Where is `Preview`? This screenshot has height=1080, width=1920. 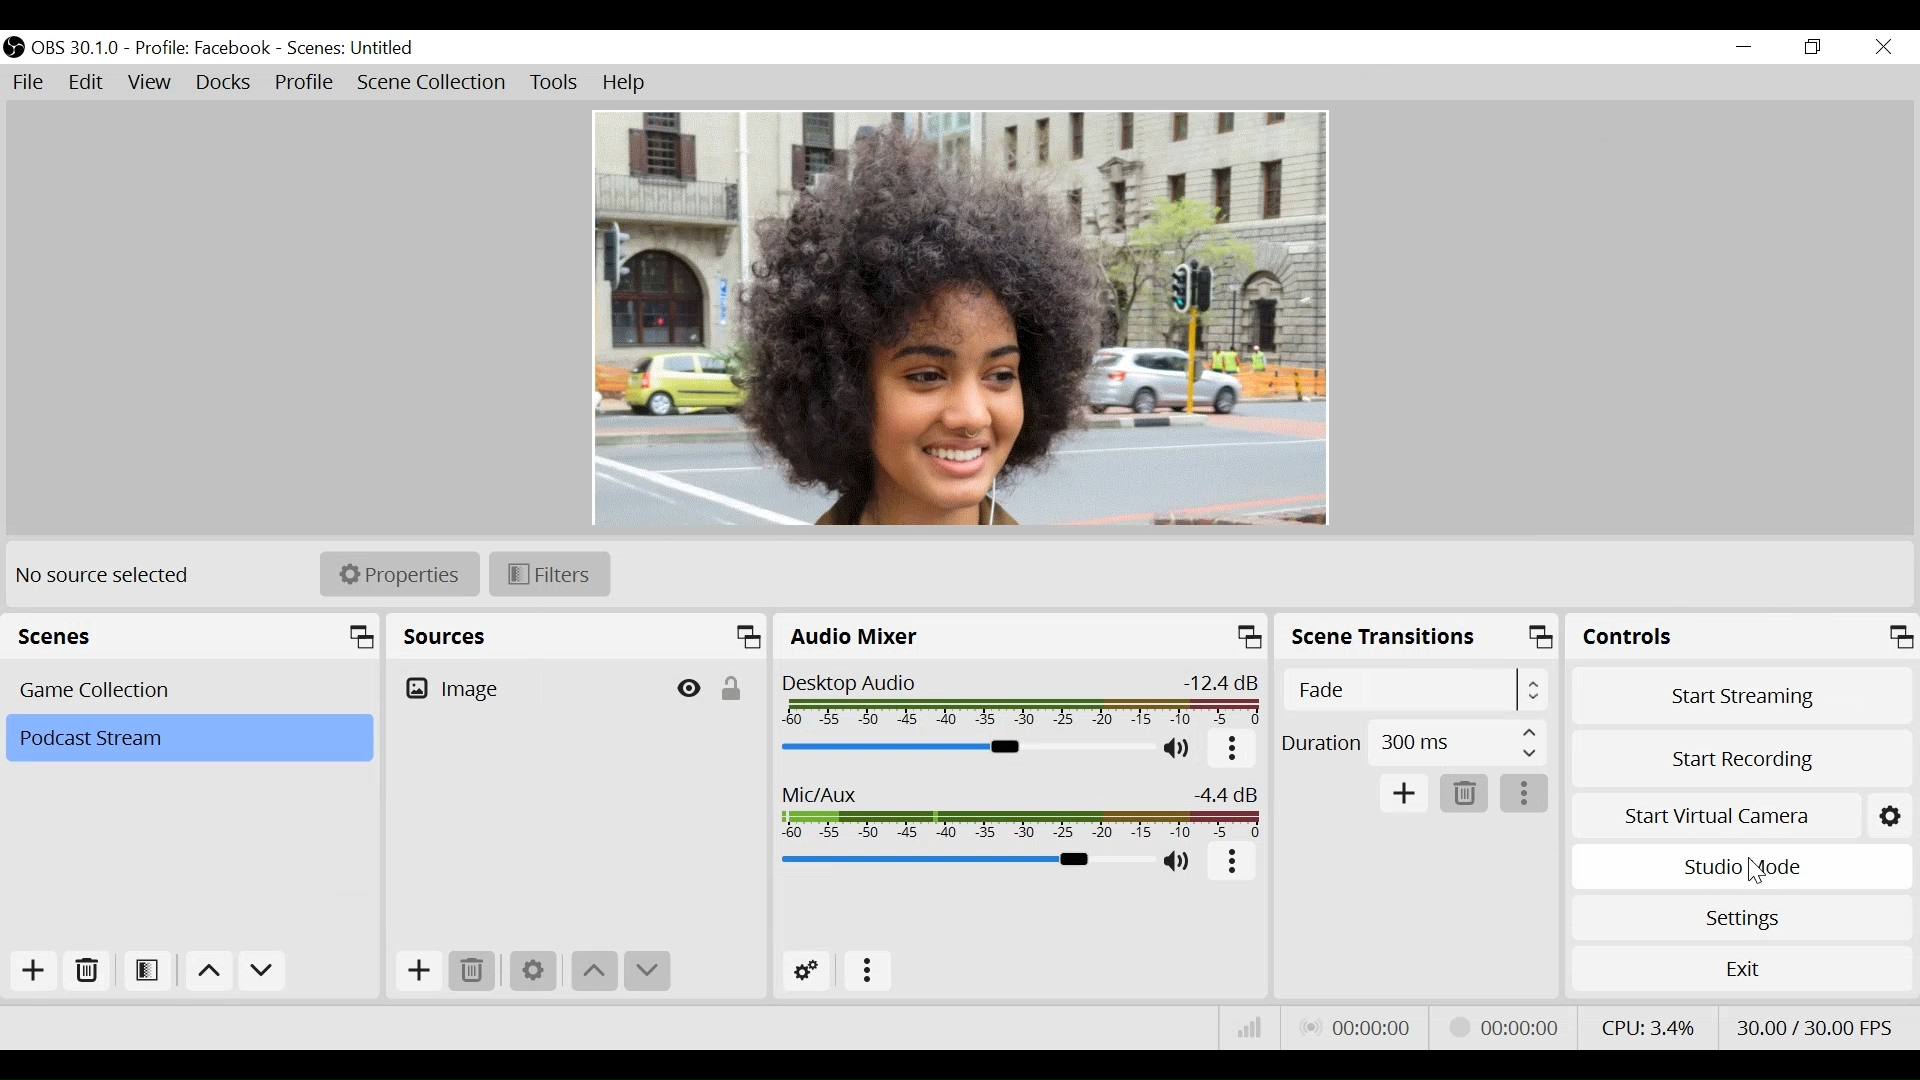
Preview is located at coordinates (958, 316).